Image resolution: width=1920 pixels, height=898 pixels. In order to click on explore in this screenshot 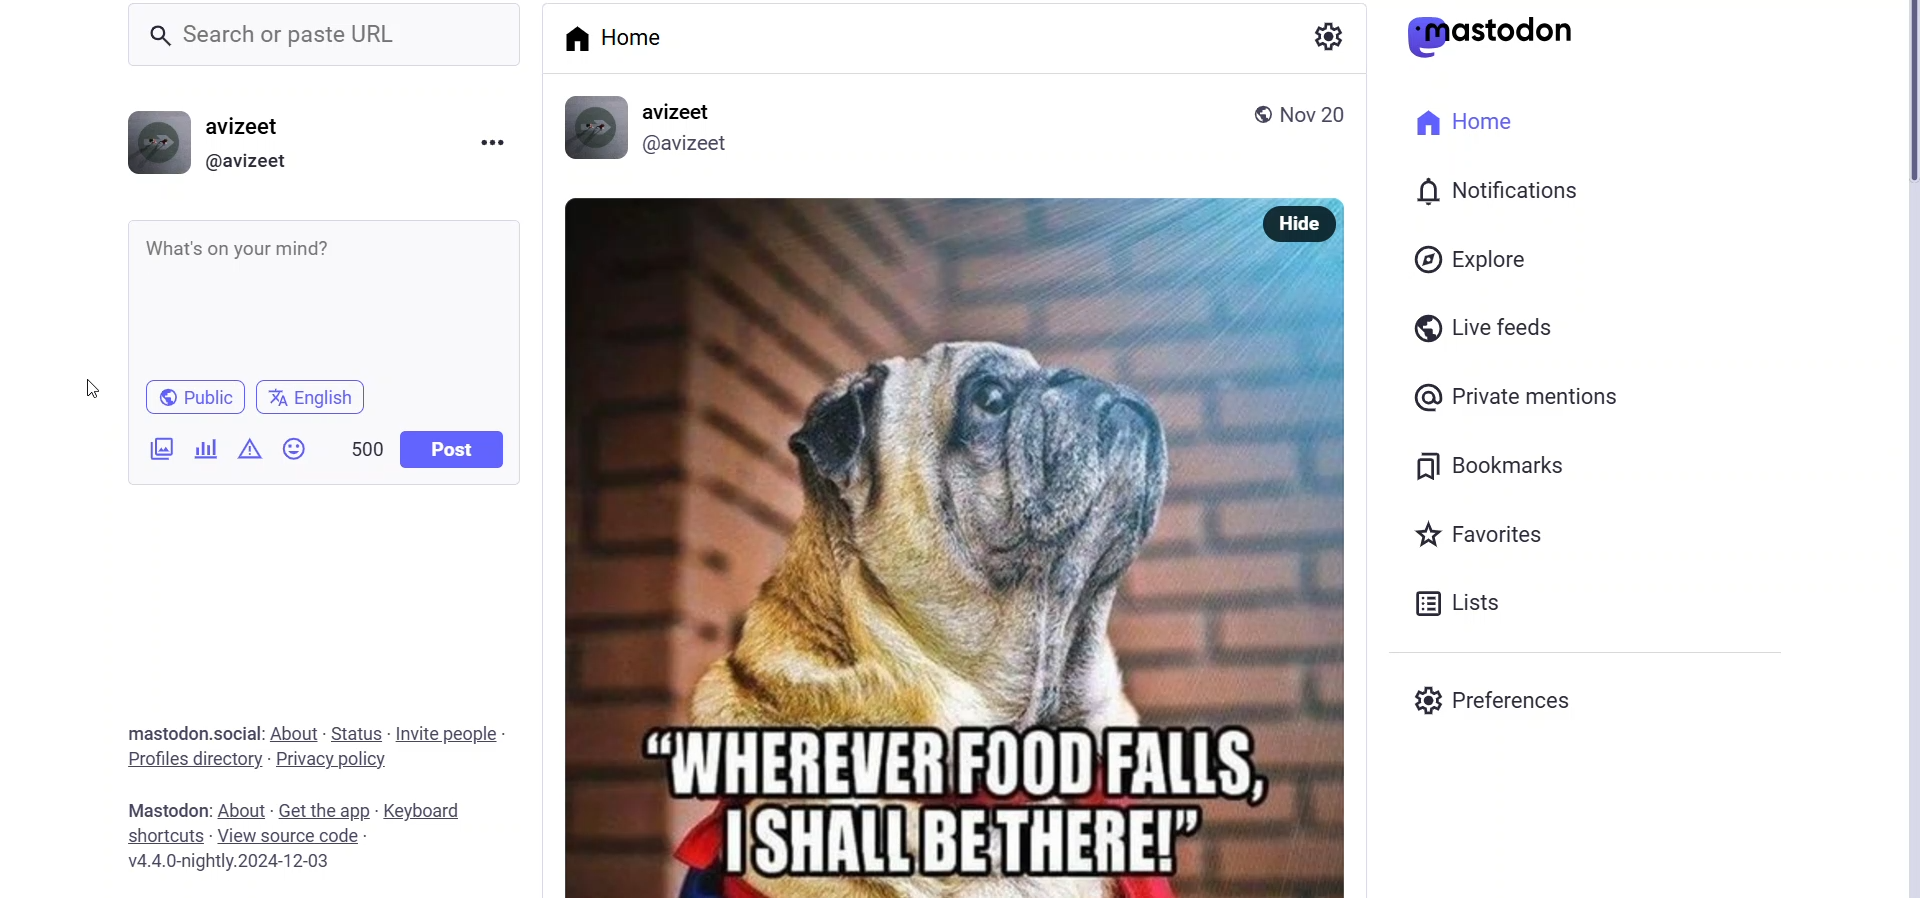, I will do `click(1469, 260)`.